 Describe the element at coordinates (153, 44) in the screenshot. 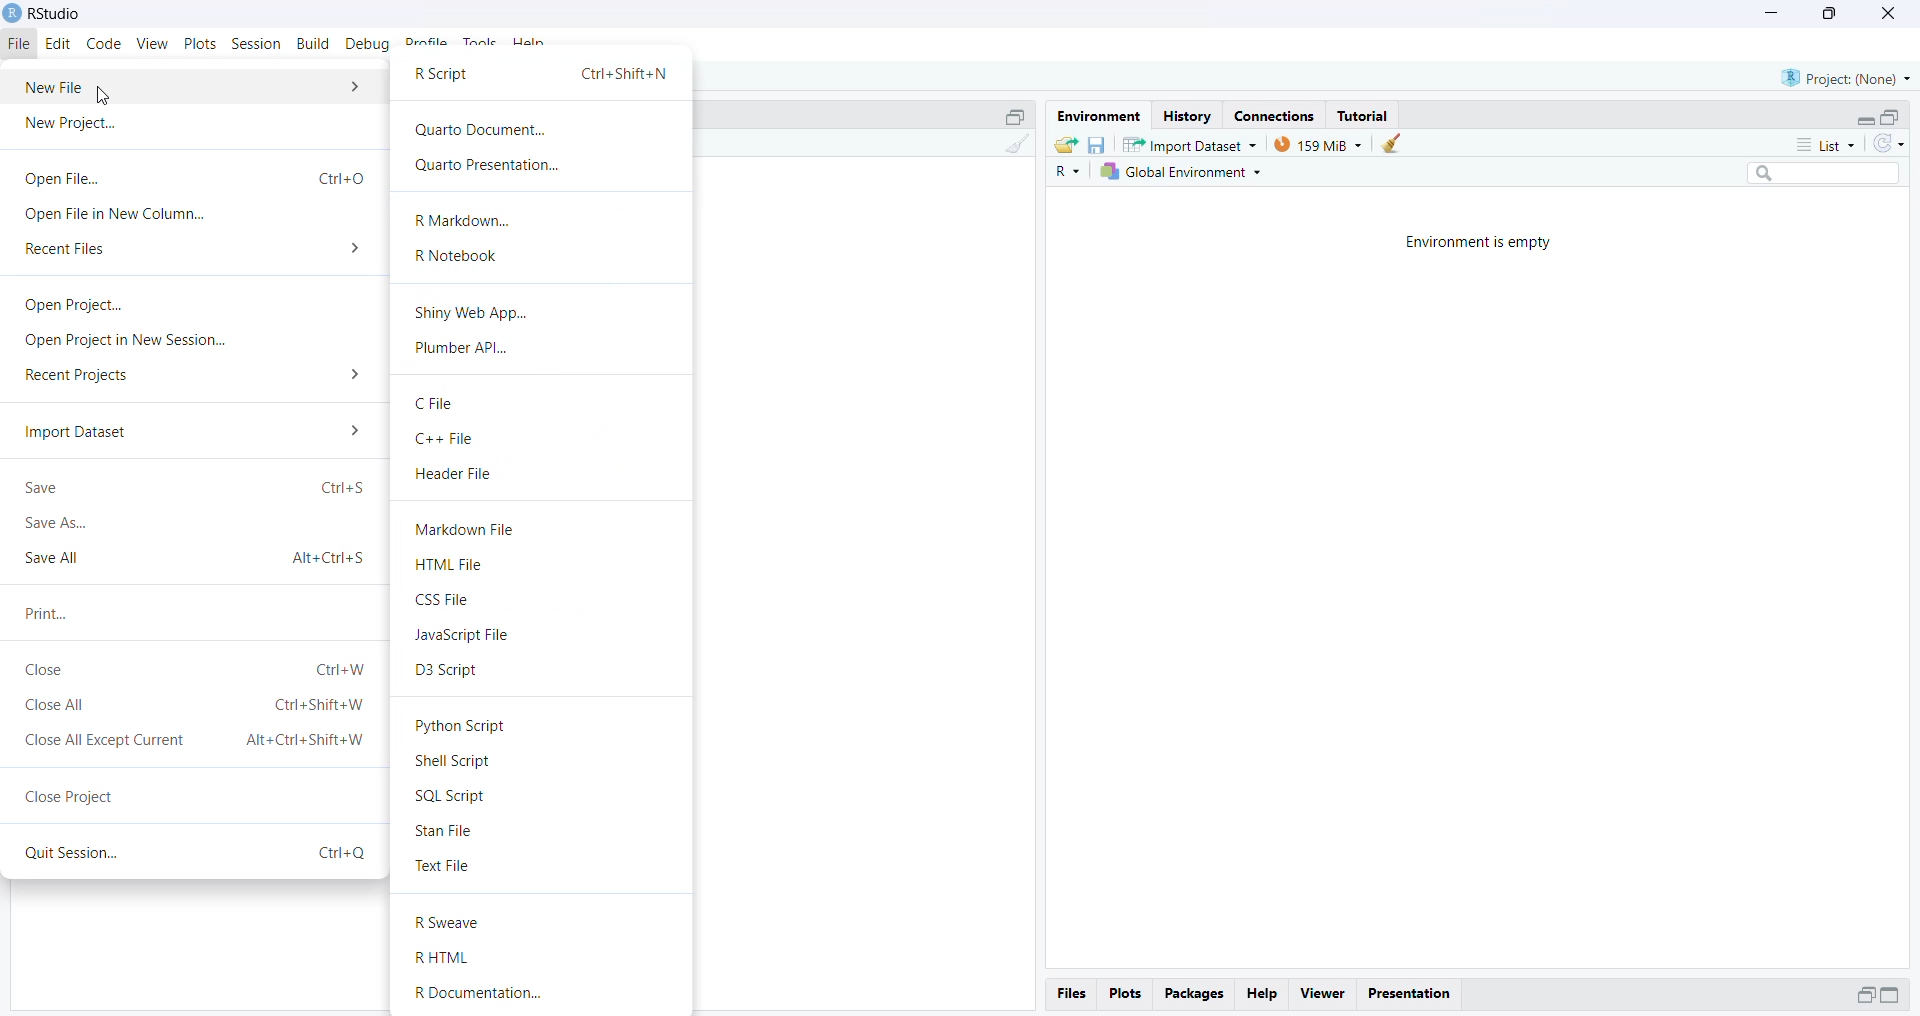

I see `view` at that location.